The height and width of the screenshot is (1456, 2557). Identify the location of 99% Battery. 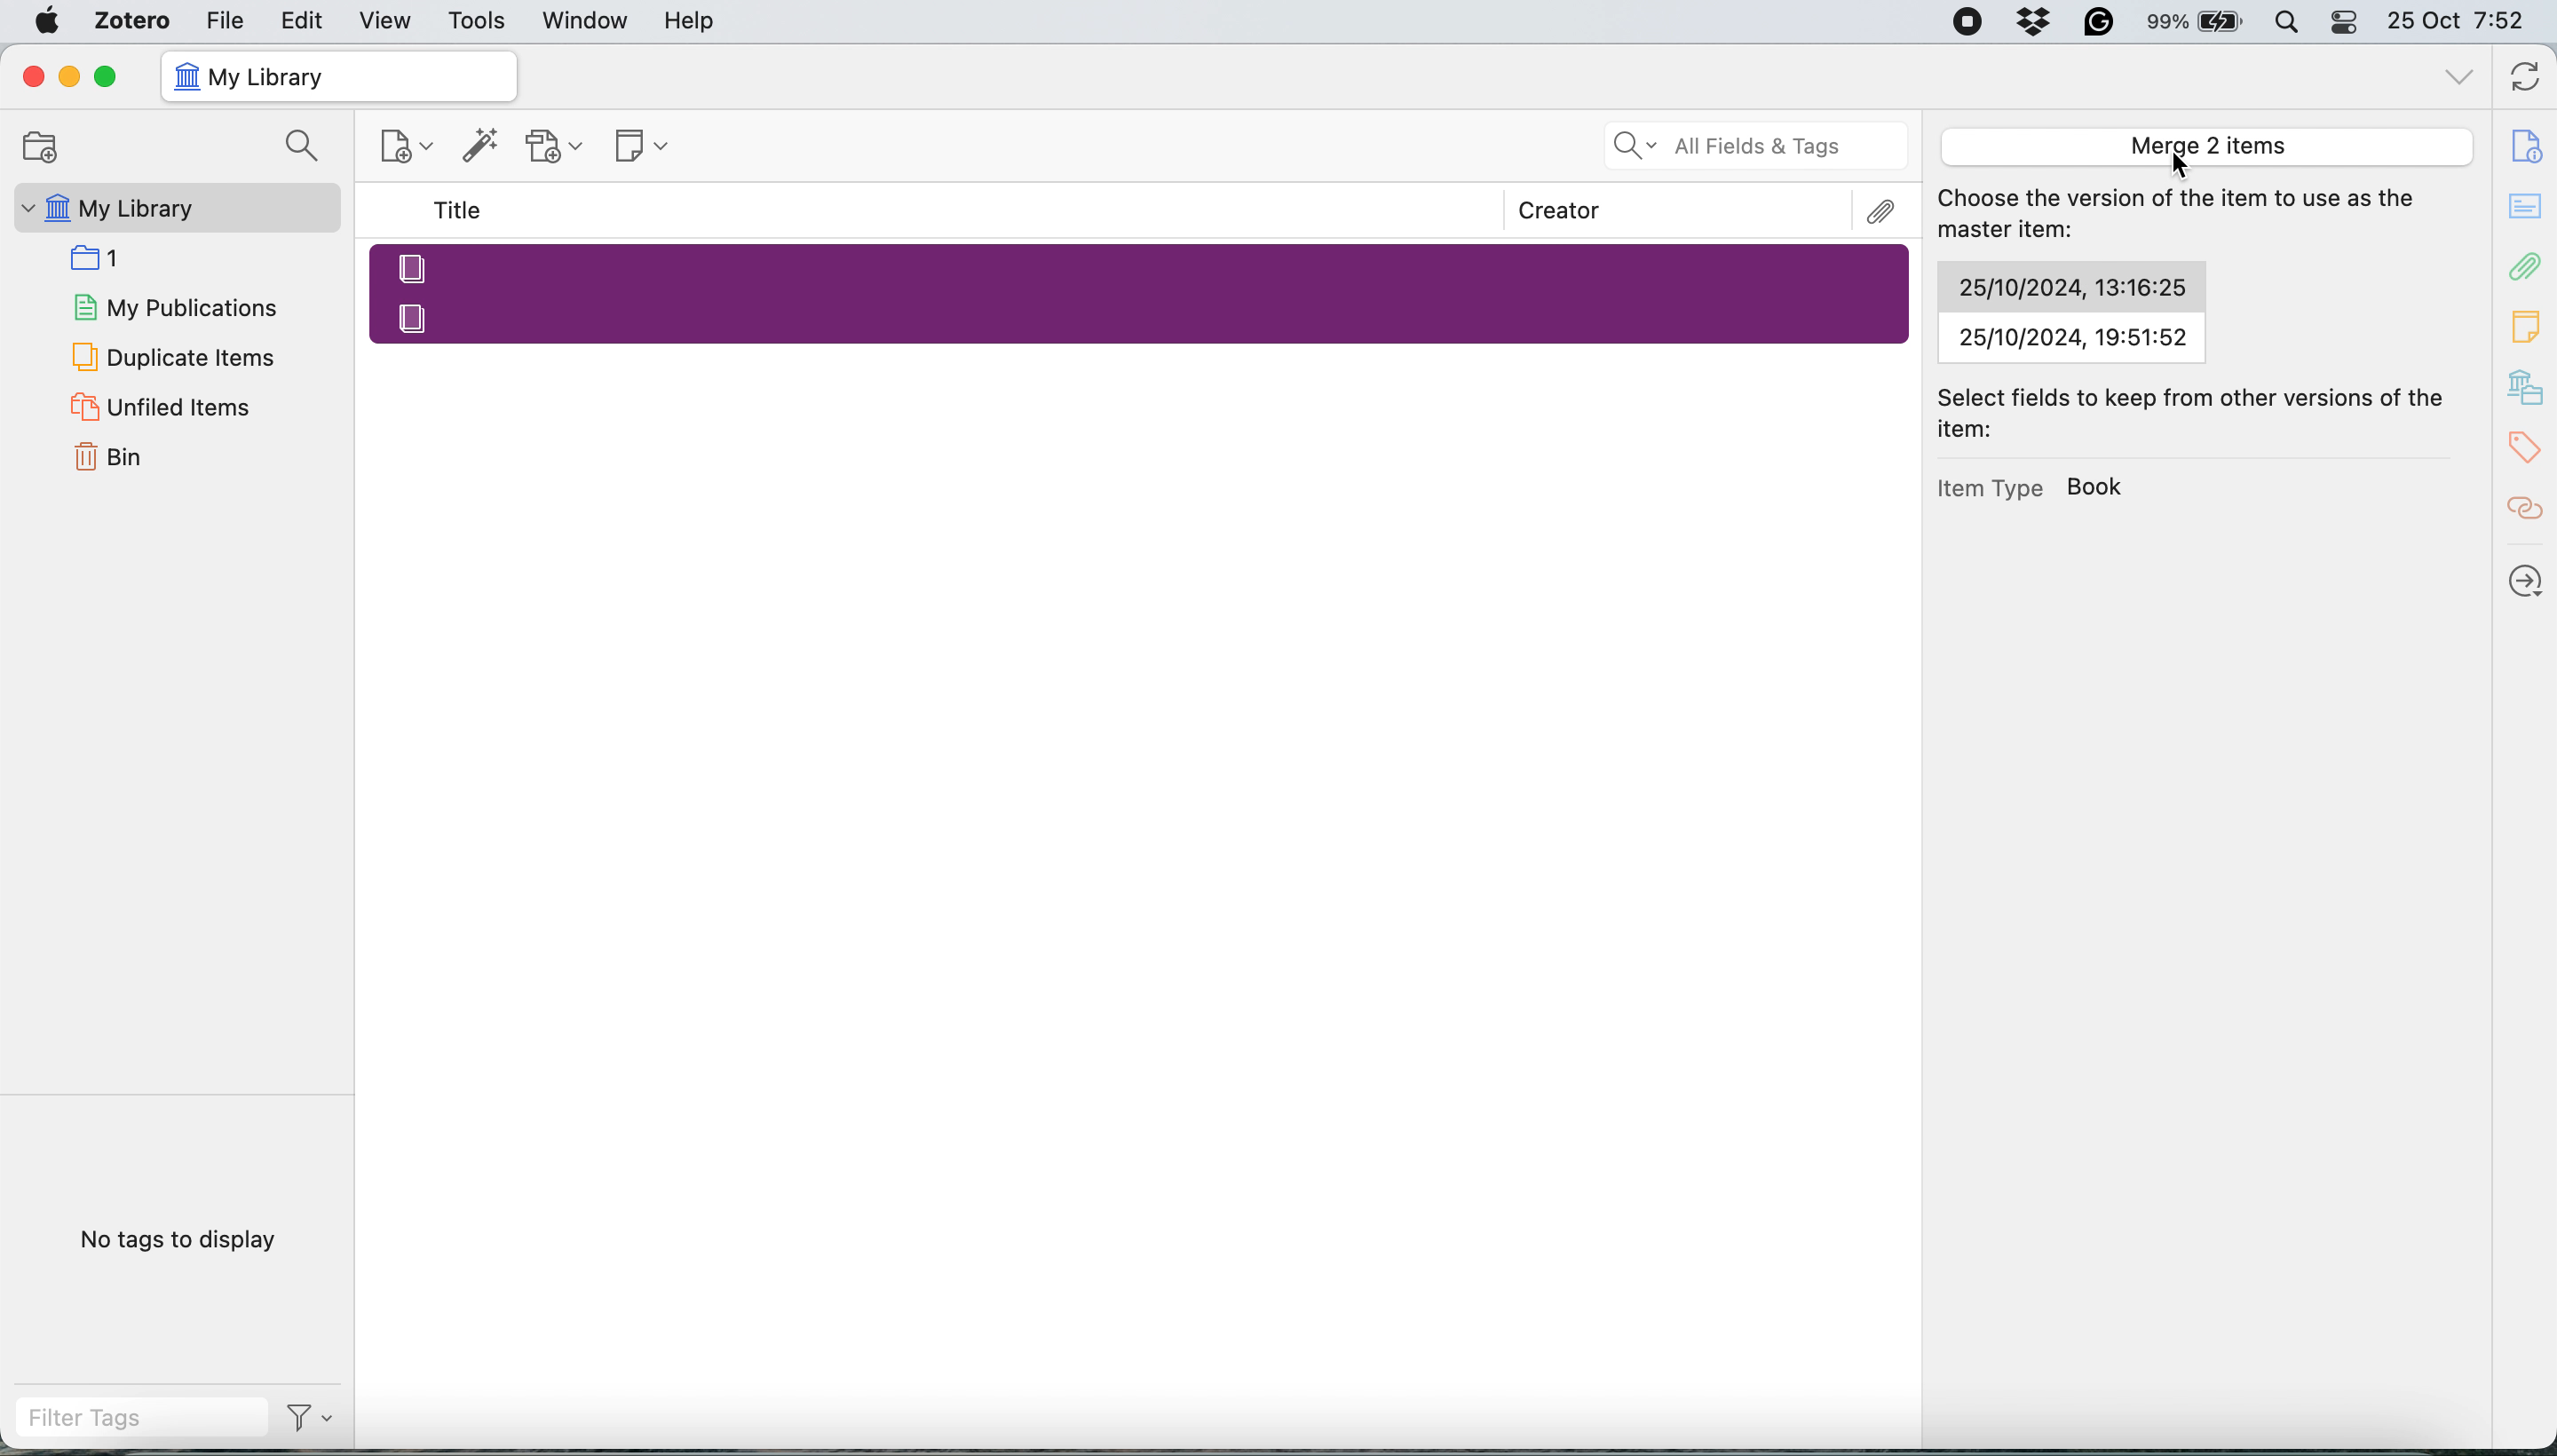
(2196, 23).